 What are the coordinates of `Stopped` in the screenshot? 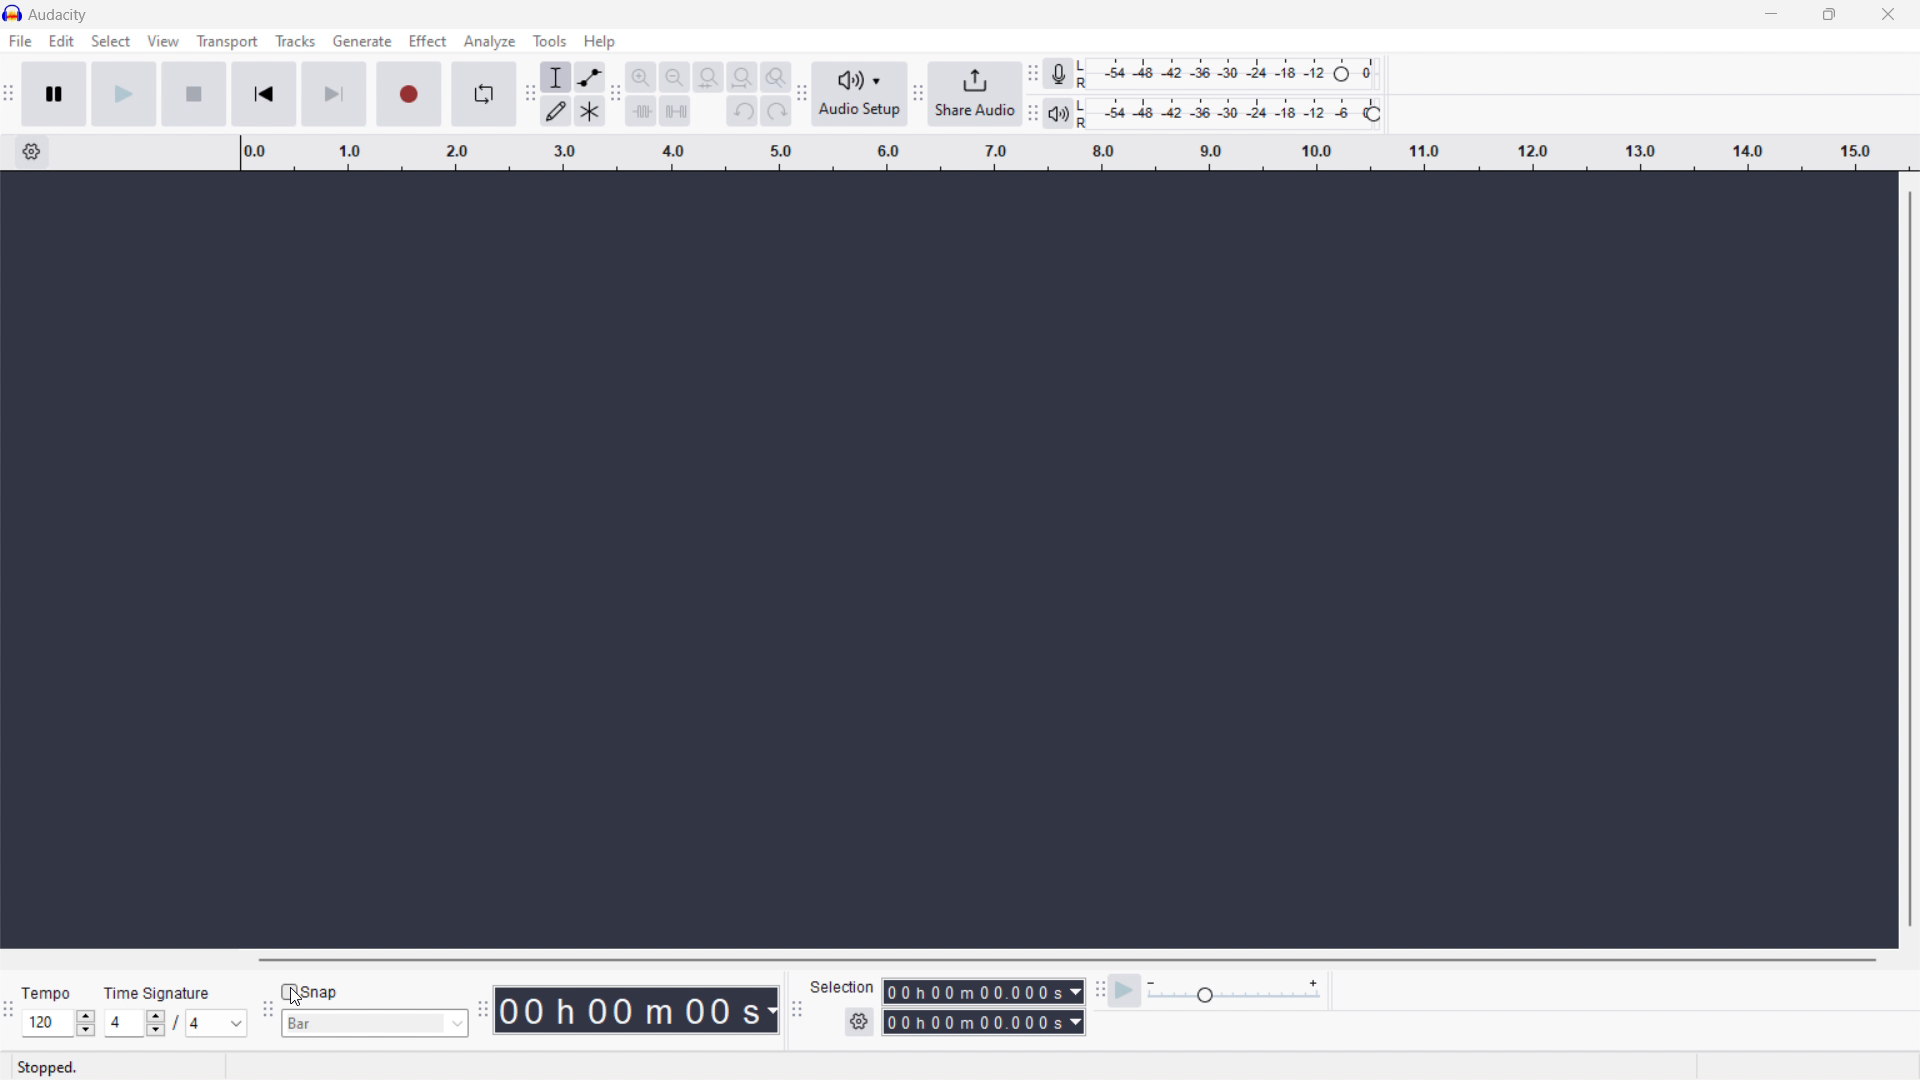 It's located at (47, 1067).